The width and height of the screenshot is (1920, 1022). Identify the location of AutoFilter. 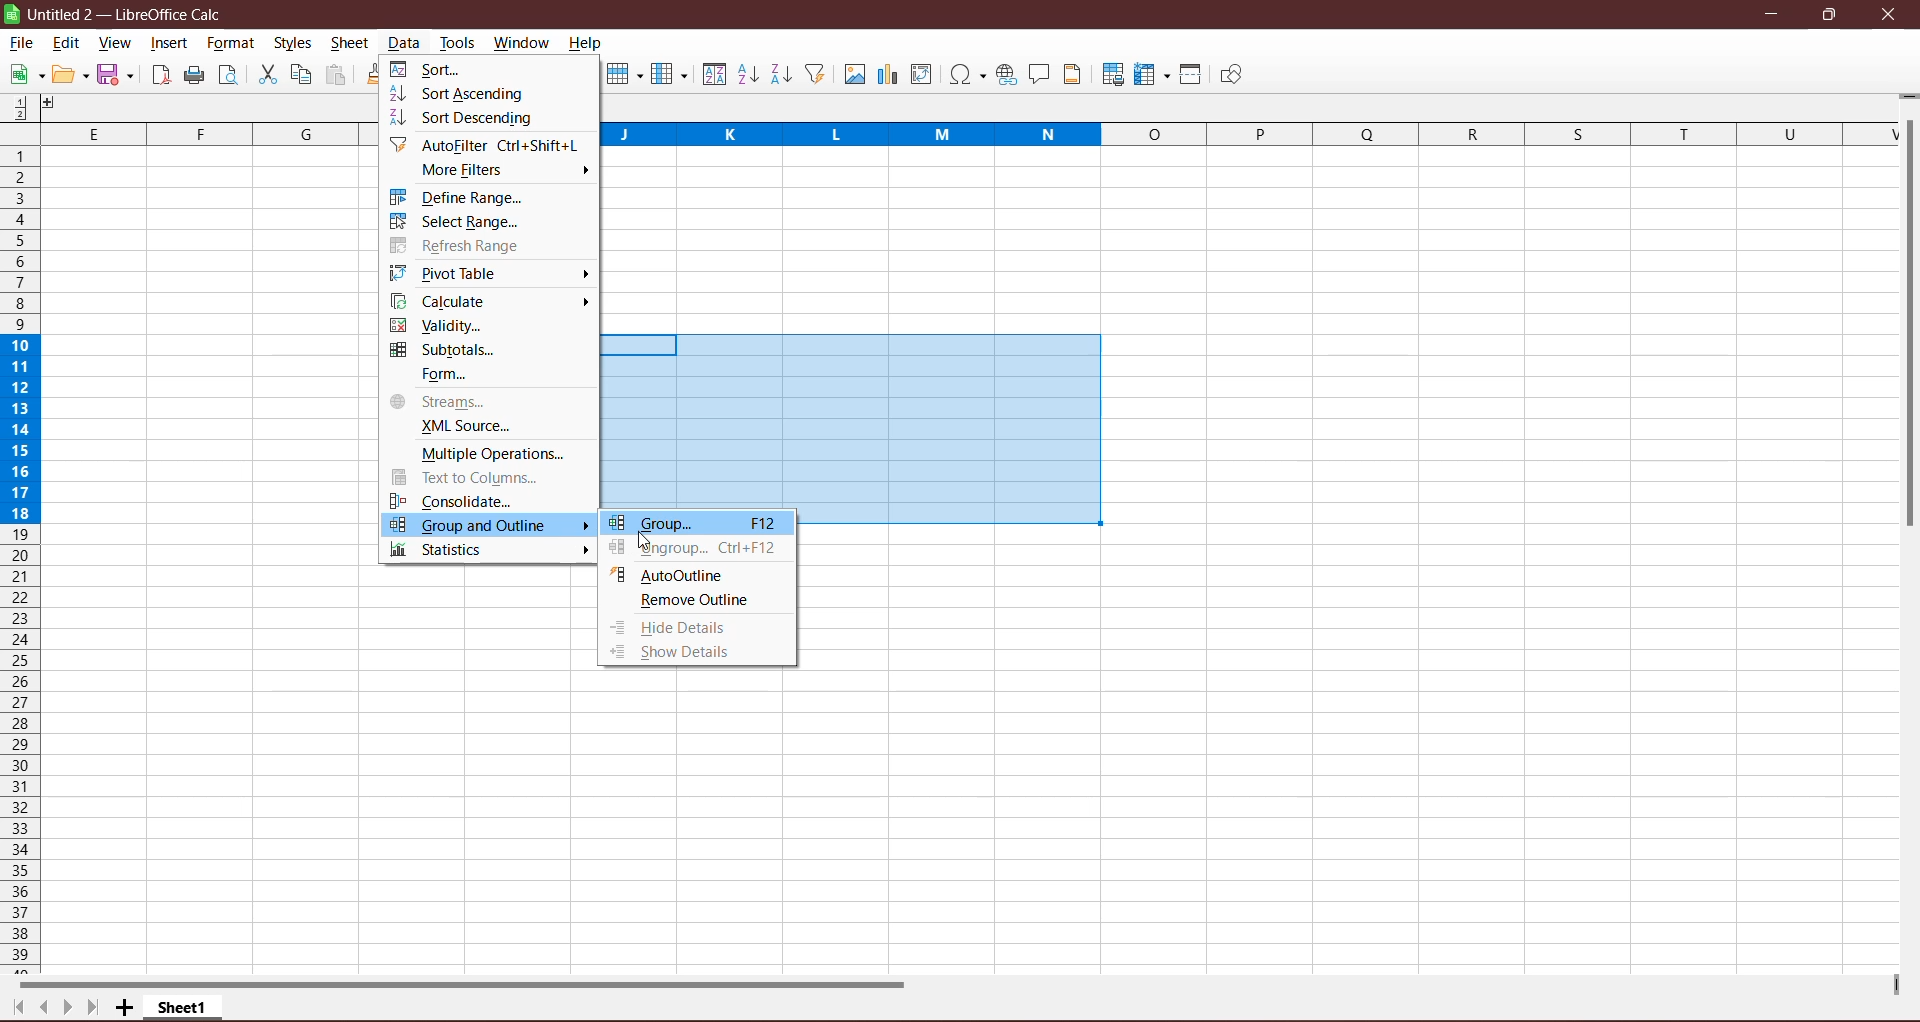
(817, 74).